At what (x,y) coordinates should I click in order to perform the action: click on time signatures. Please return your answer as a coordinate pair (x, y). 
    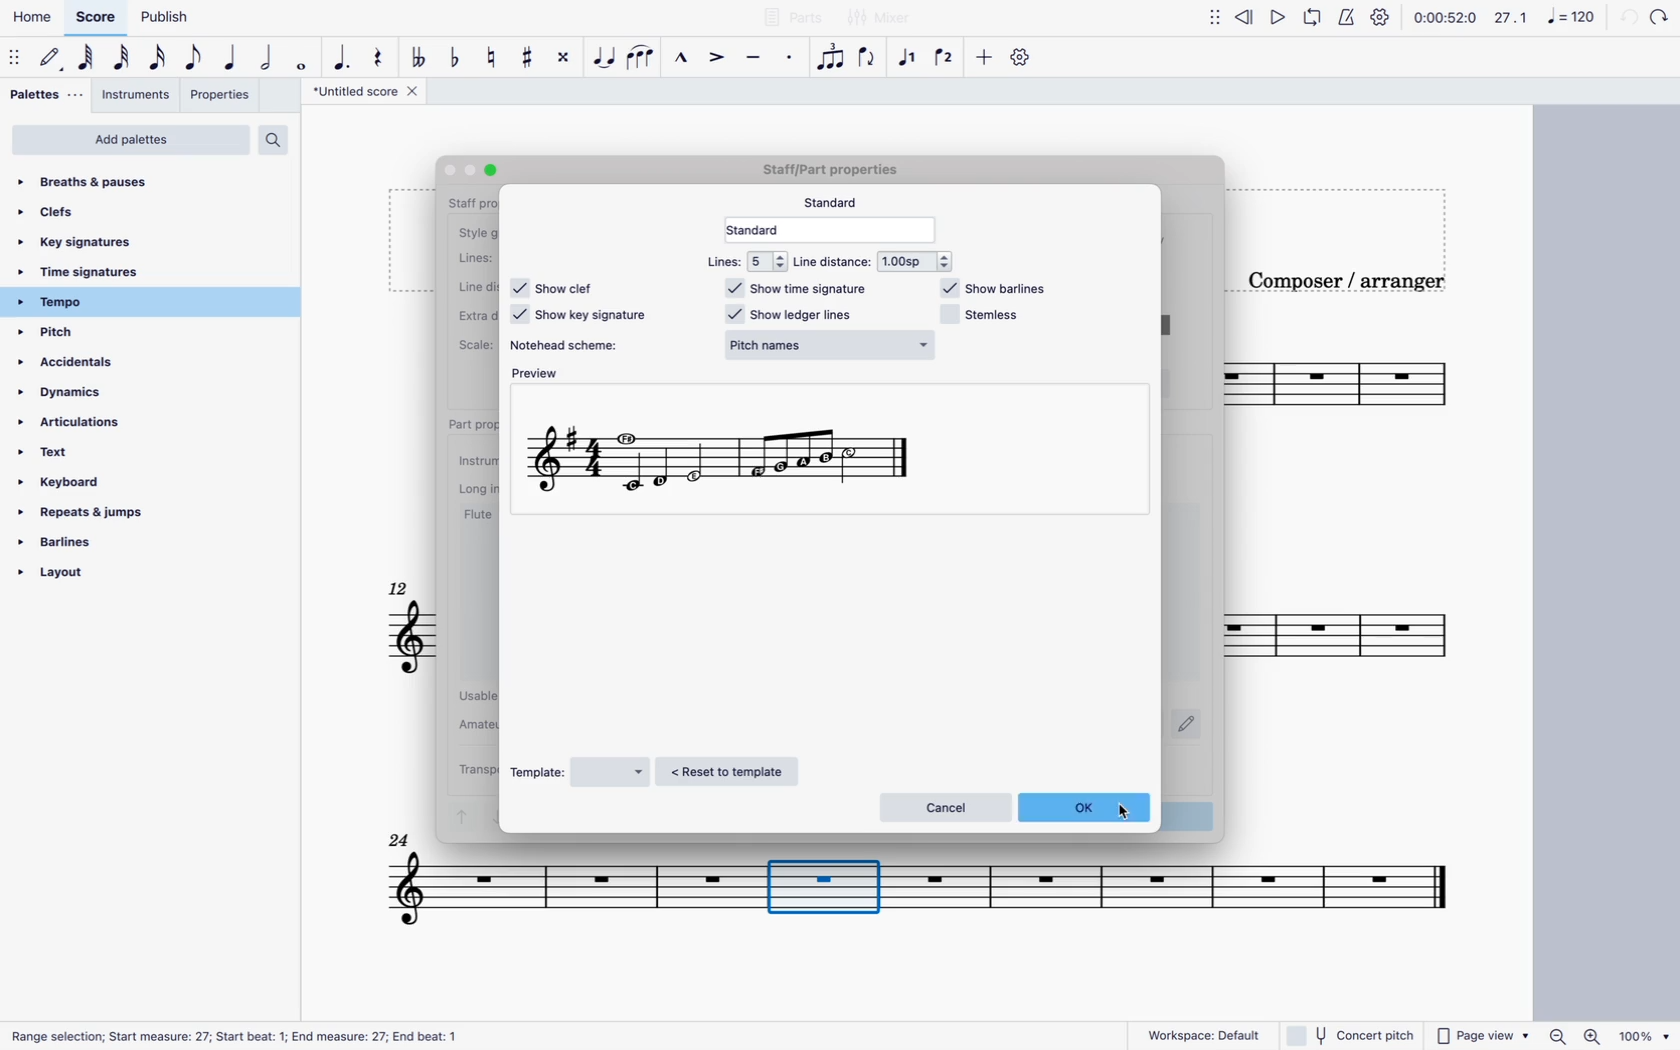
    Looking at the image, I should click on (92, 274).